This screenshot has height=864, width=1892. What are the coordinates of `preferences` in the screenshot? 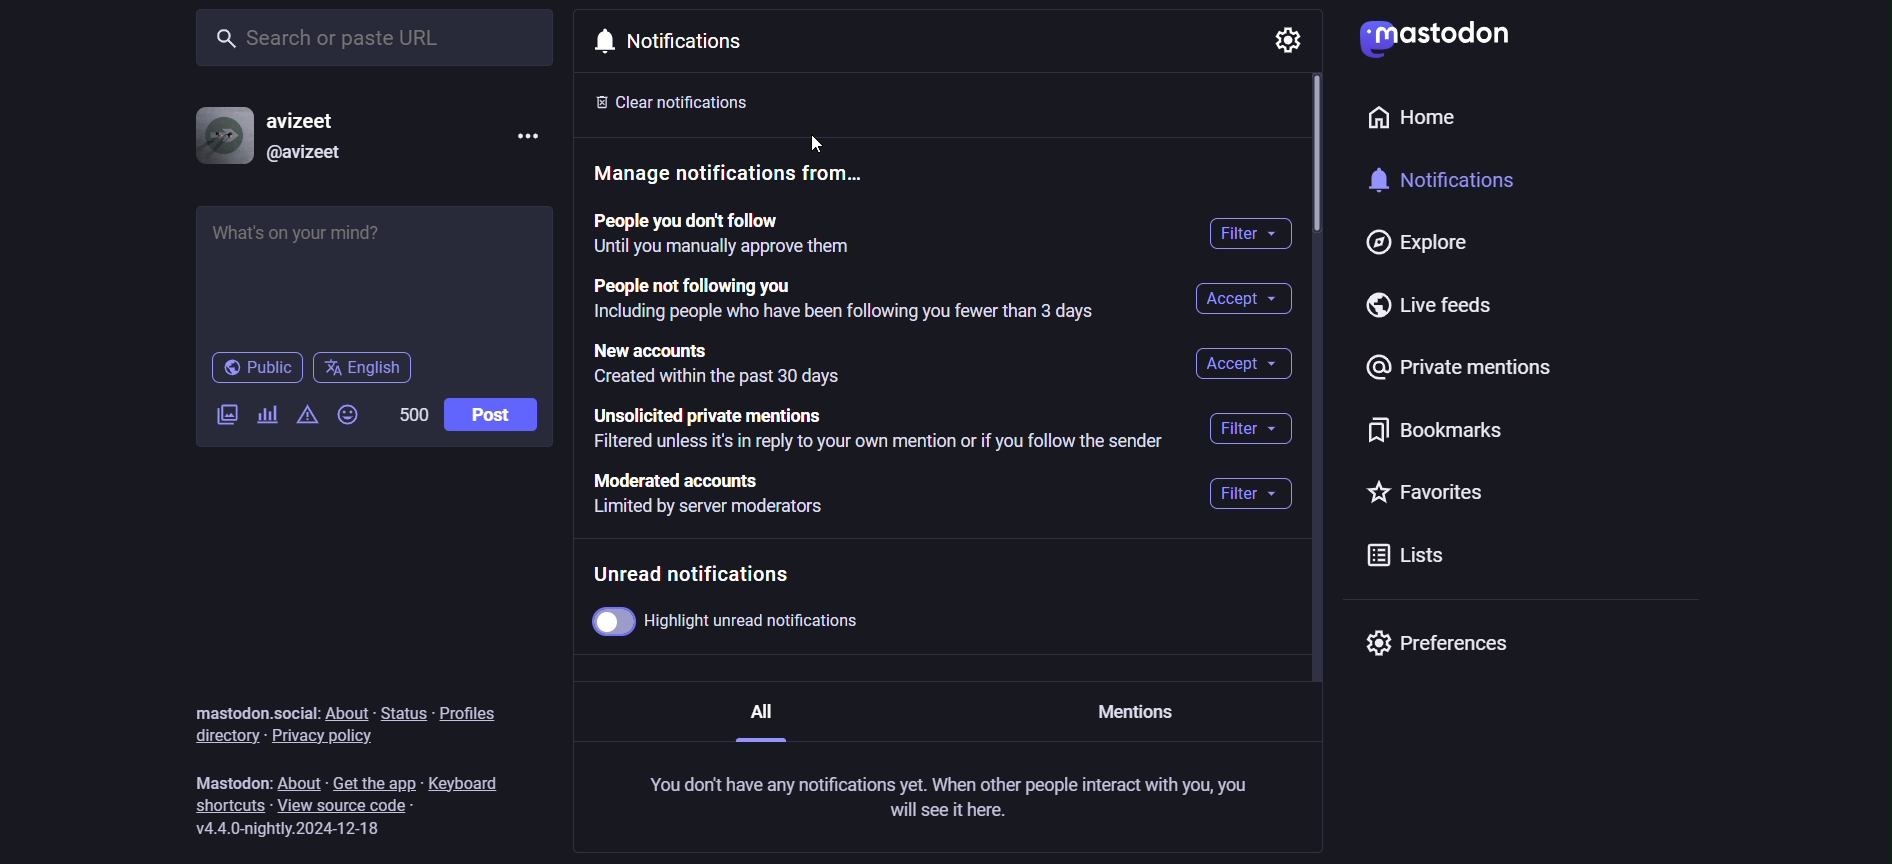 It's located at (1436, 644).